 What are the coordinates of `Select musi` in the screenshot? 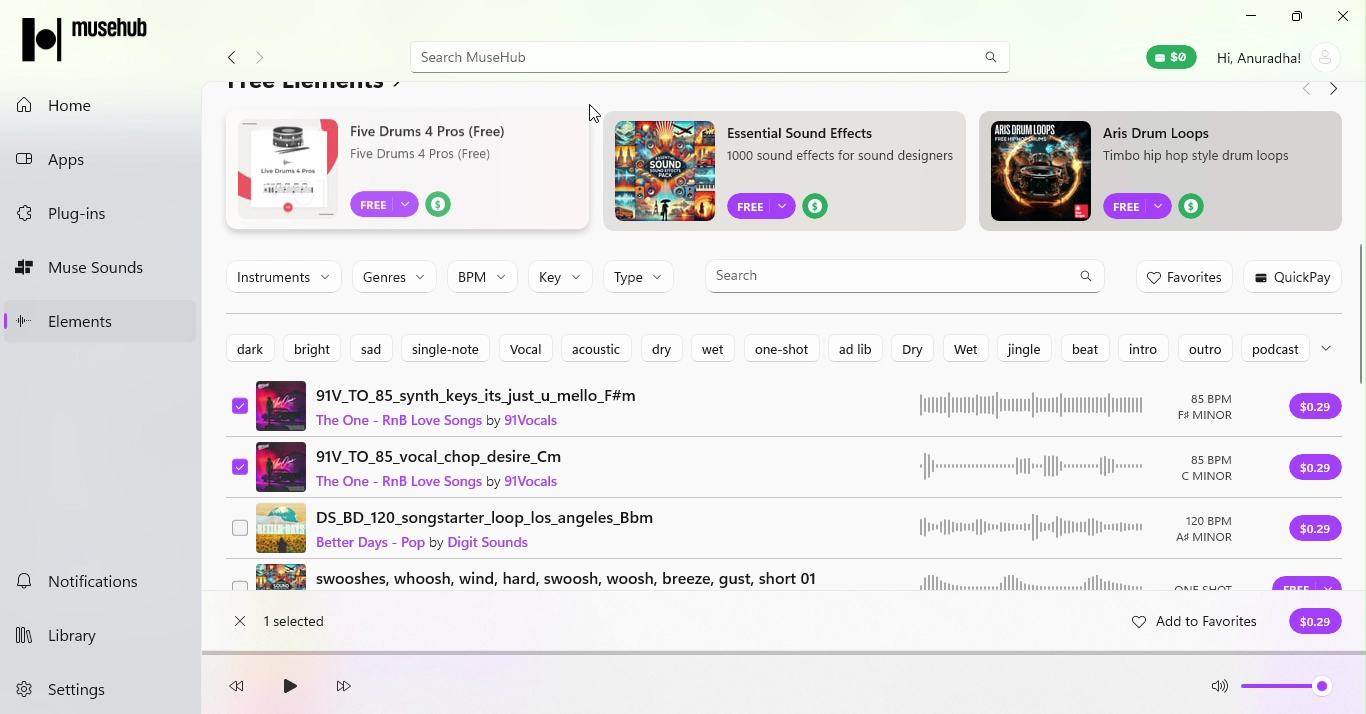 It's located at (240, 528).